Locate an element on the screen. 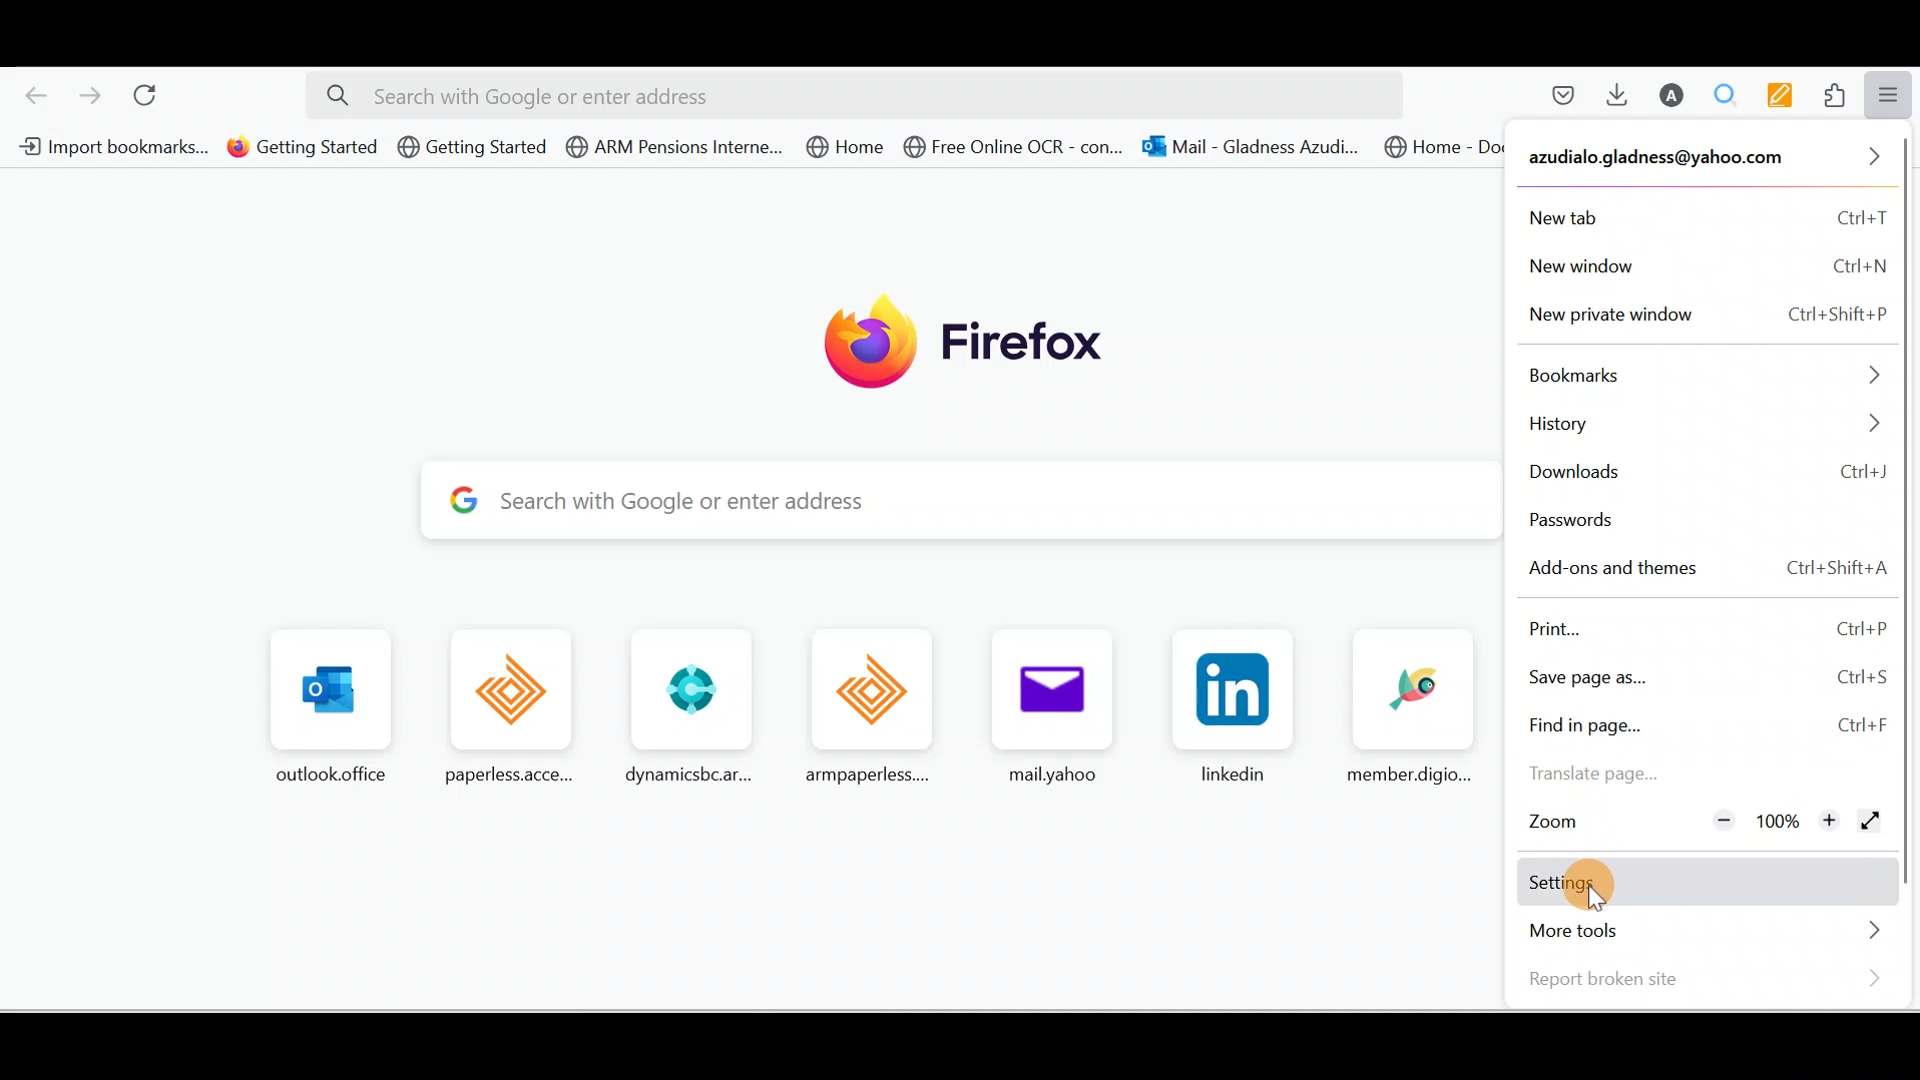 This screenshot has height=1080, width=1920. Bookmark 5 is located at coordinates (844, 147).